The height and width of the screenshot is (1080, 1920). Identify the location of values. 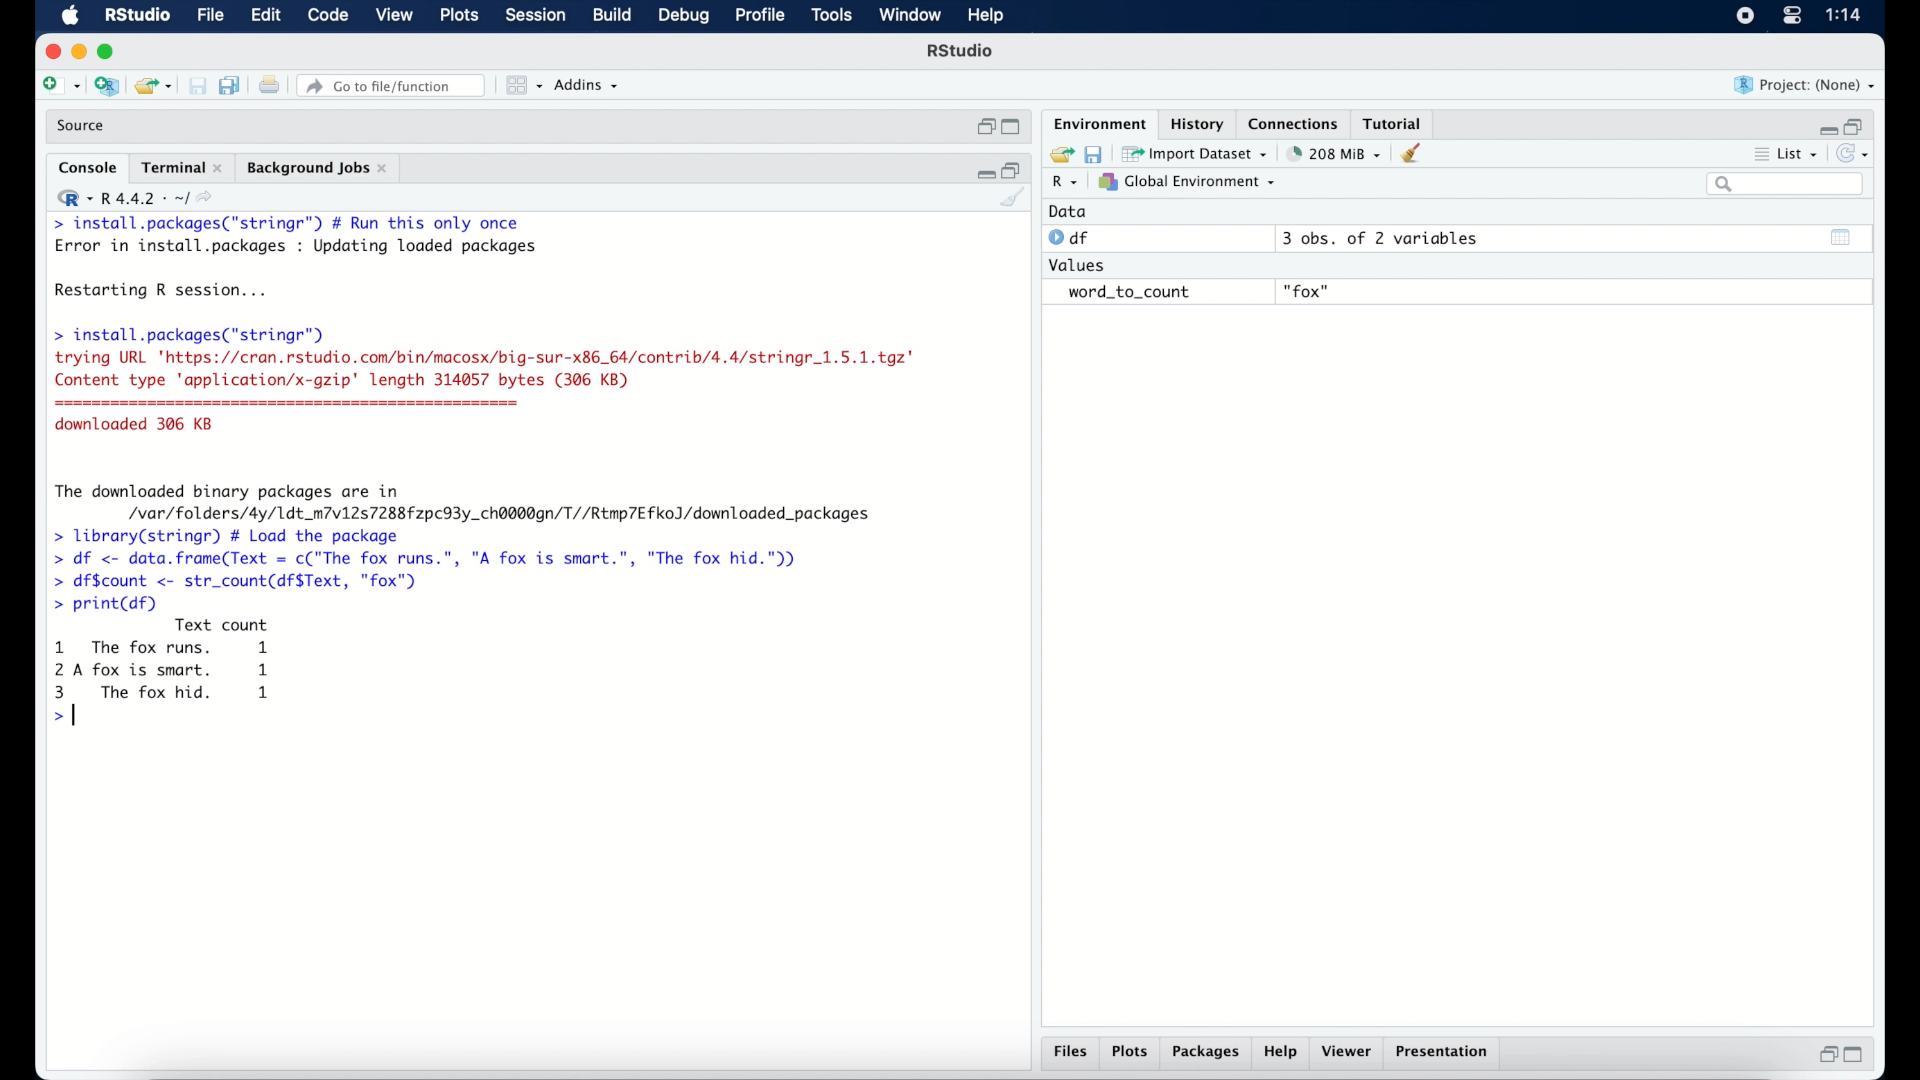
(1079, 263).